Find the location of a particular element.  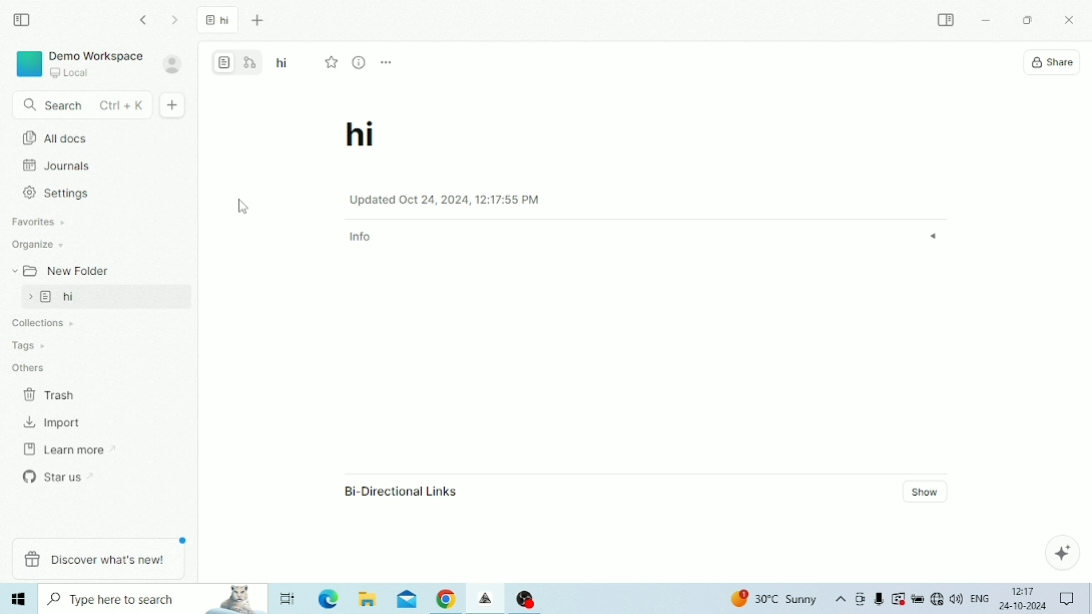

Trash is located at coordinates (55, 394).